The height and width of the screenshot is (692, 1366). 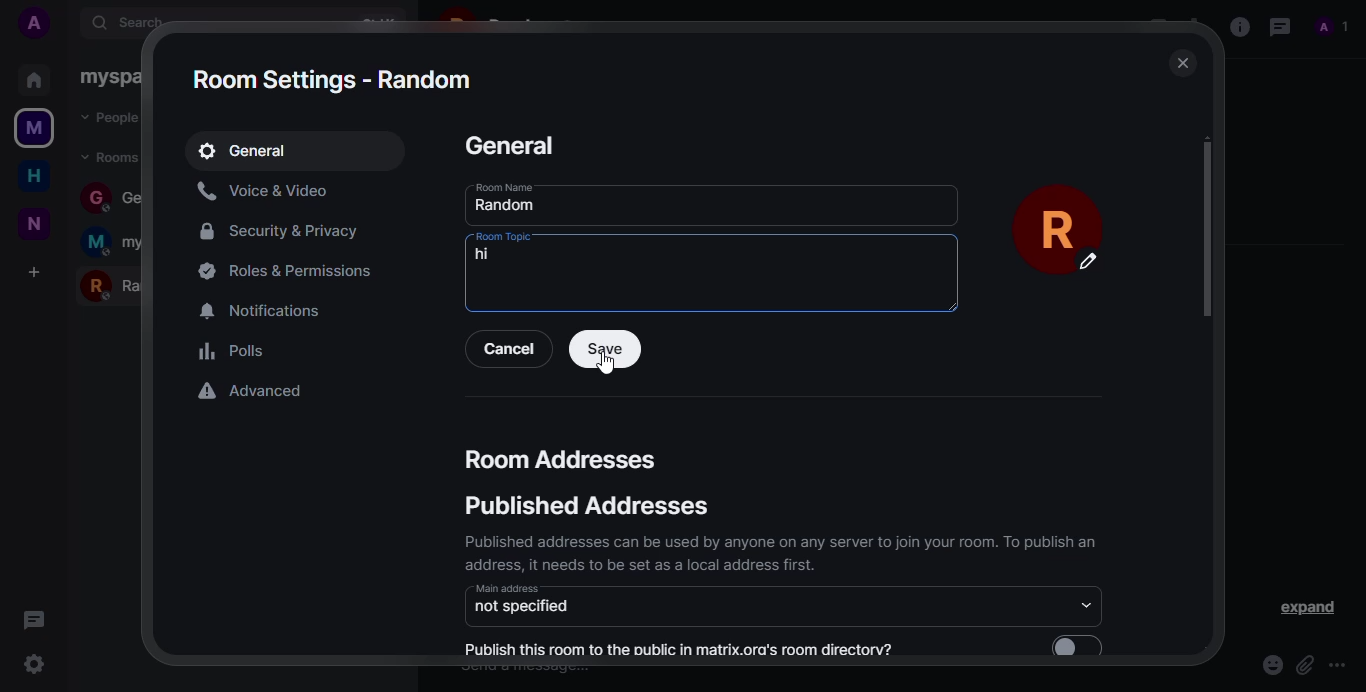 I want to click on room addresses, so click(x=560, y=457).